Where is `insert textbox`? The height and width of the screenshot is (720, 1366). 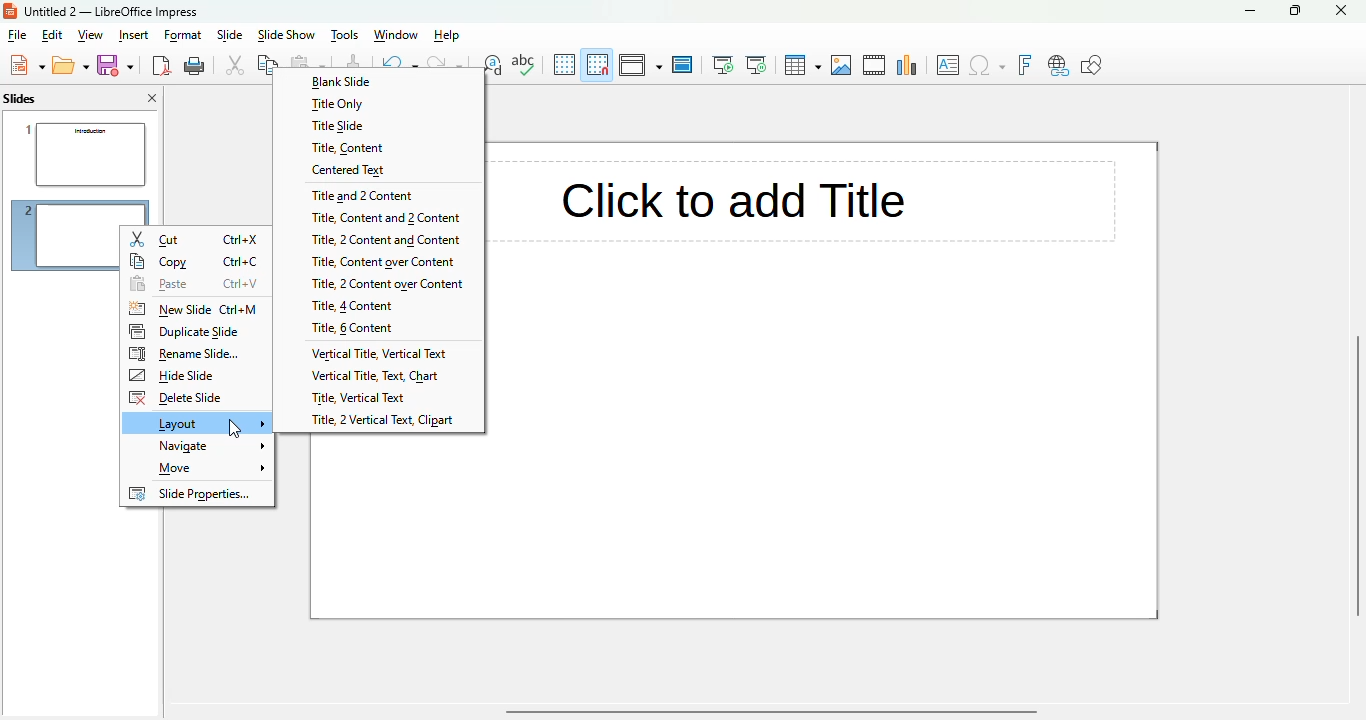
insert textbox is located at coordinates (948, 65).